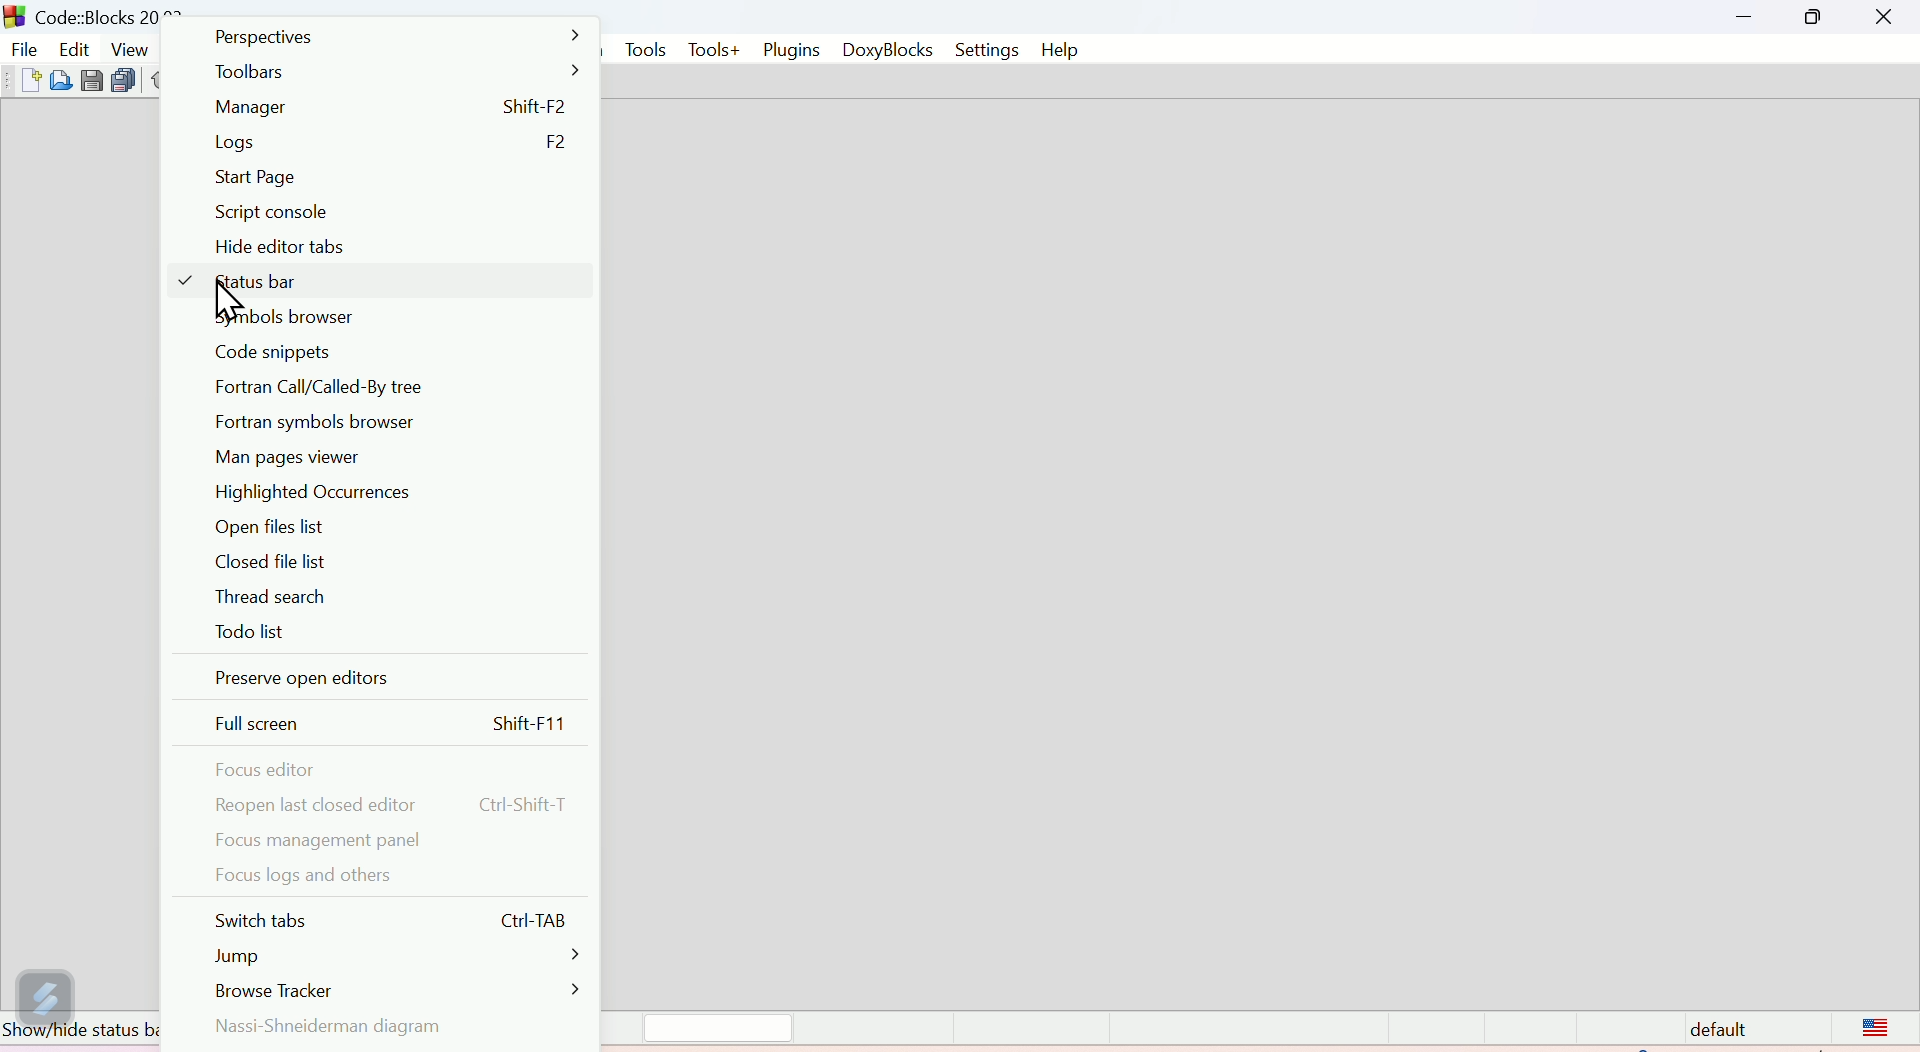  I want to click on Perspective, so click(399, 41).